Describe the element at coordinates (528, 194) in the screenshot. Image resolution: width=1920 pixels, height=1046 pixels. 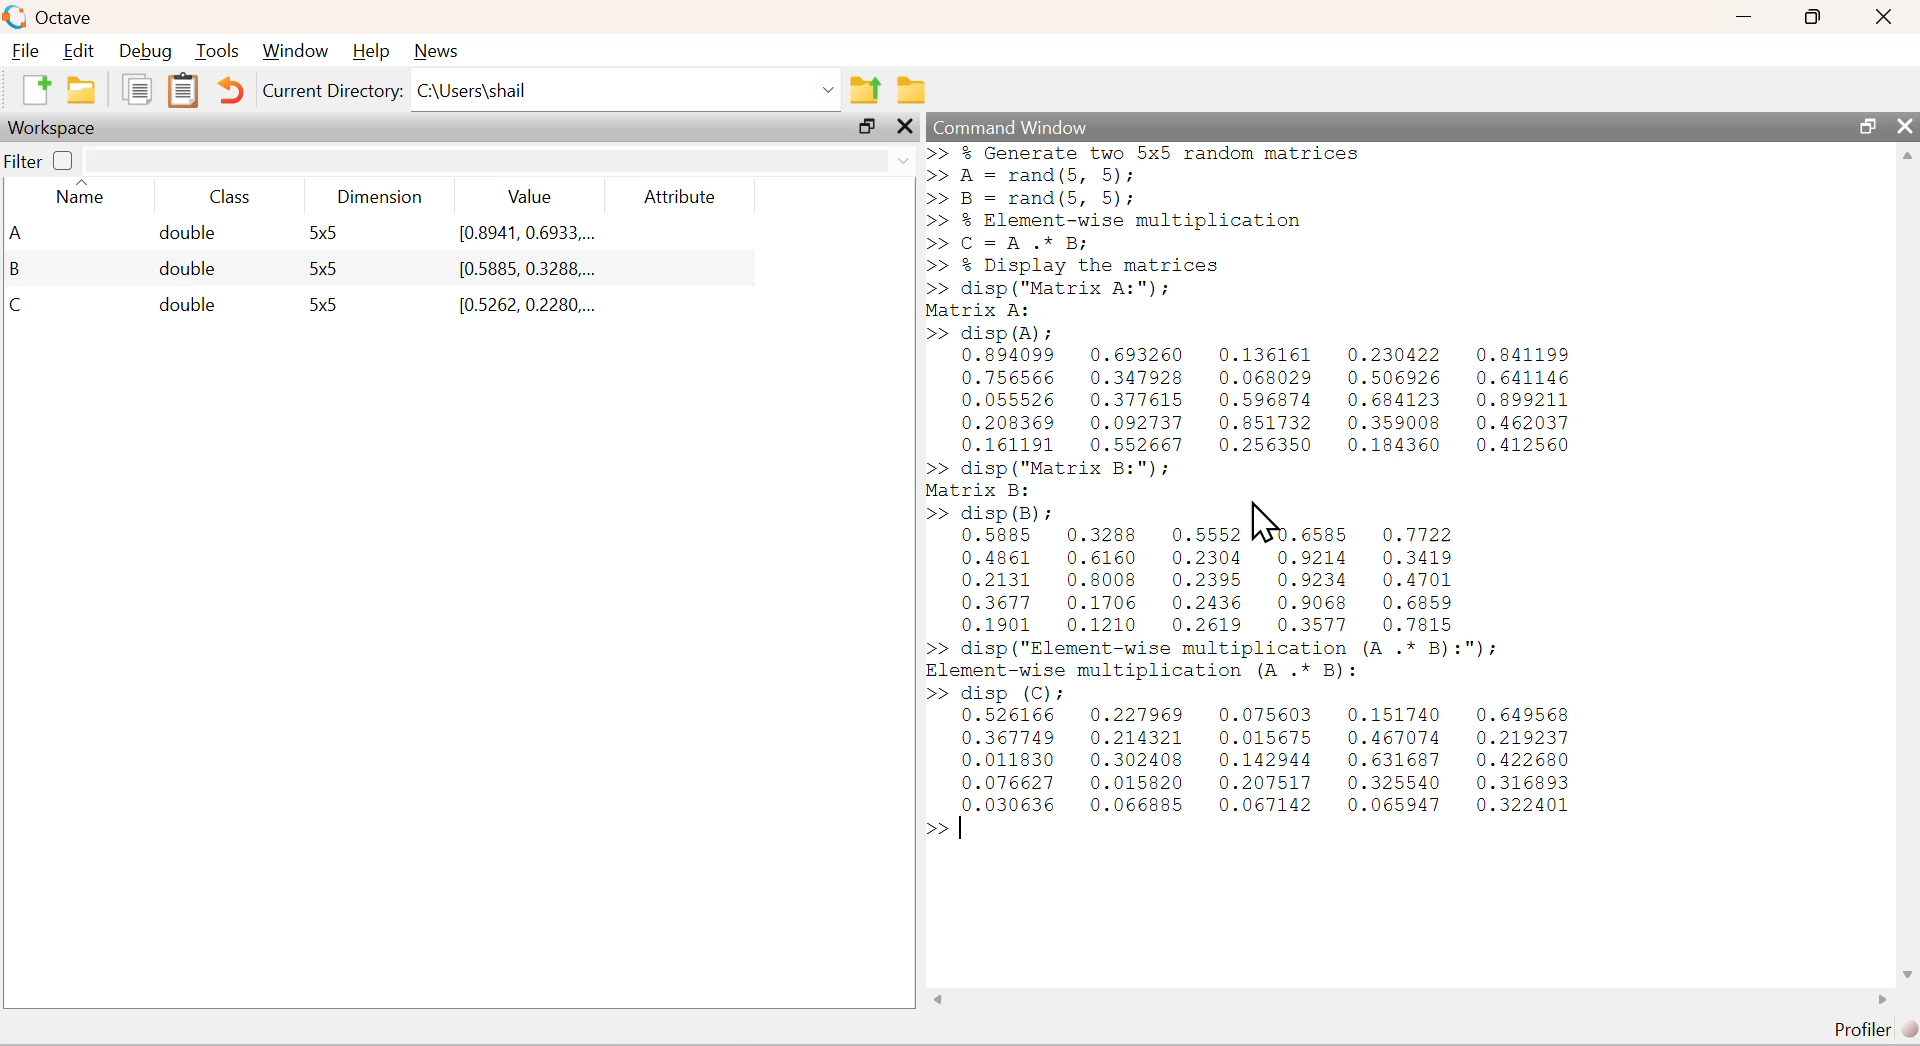
I see `Value` at that location.